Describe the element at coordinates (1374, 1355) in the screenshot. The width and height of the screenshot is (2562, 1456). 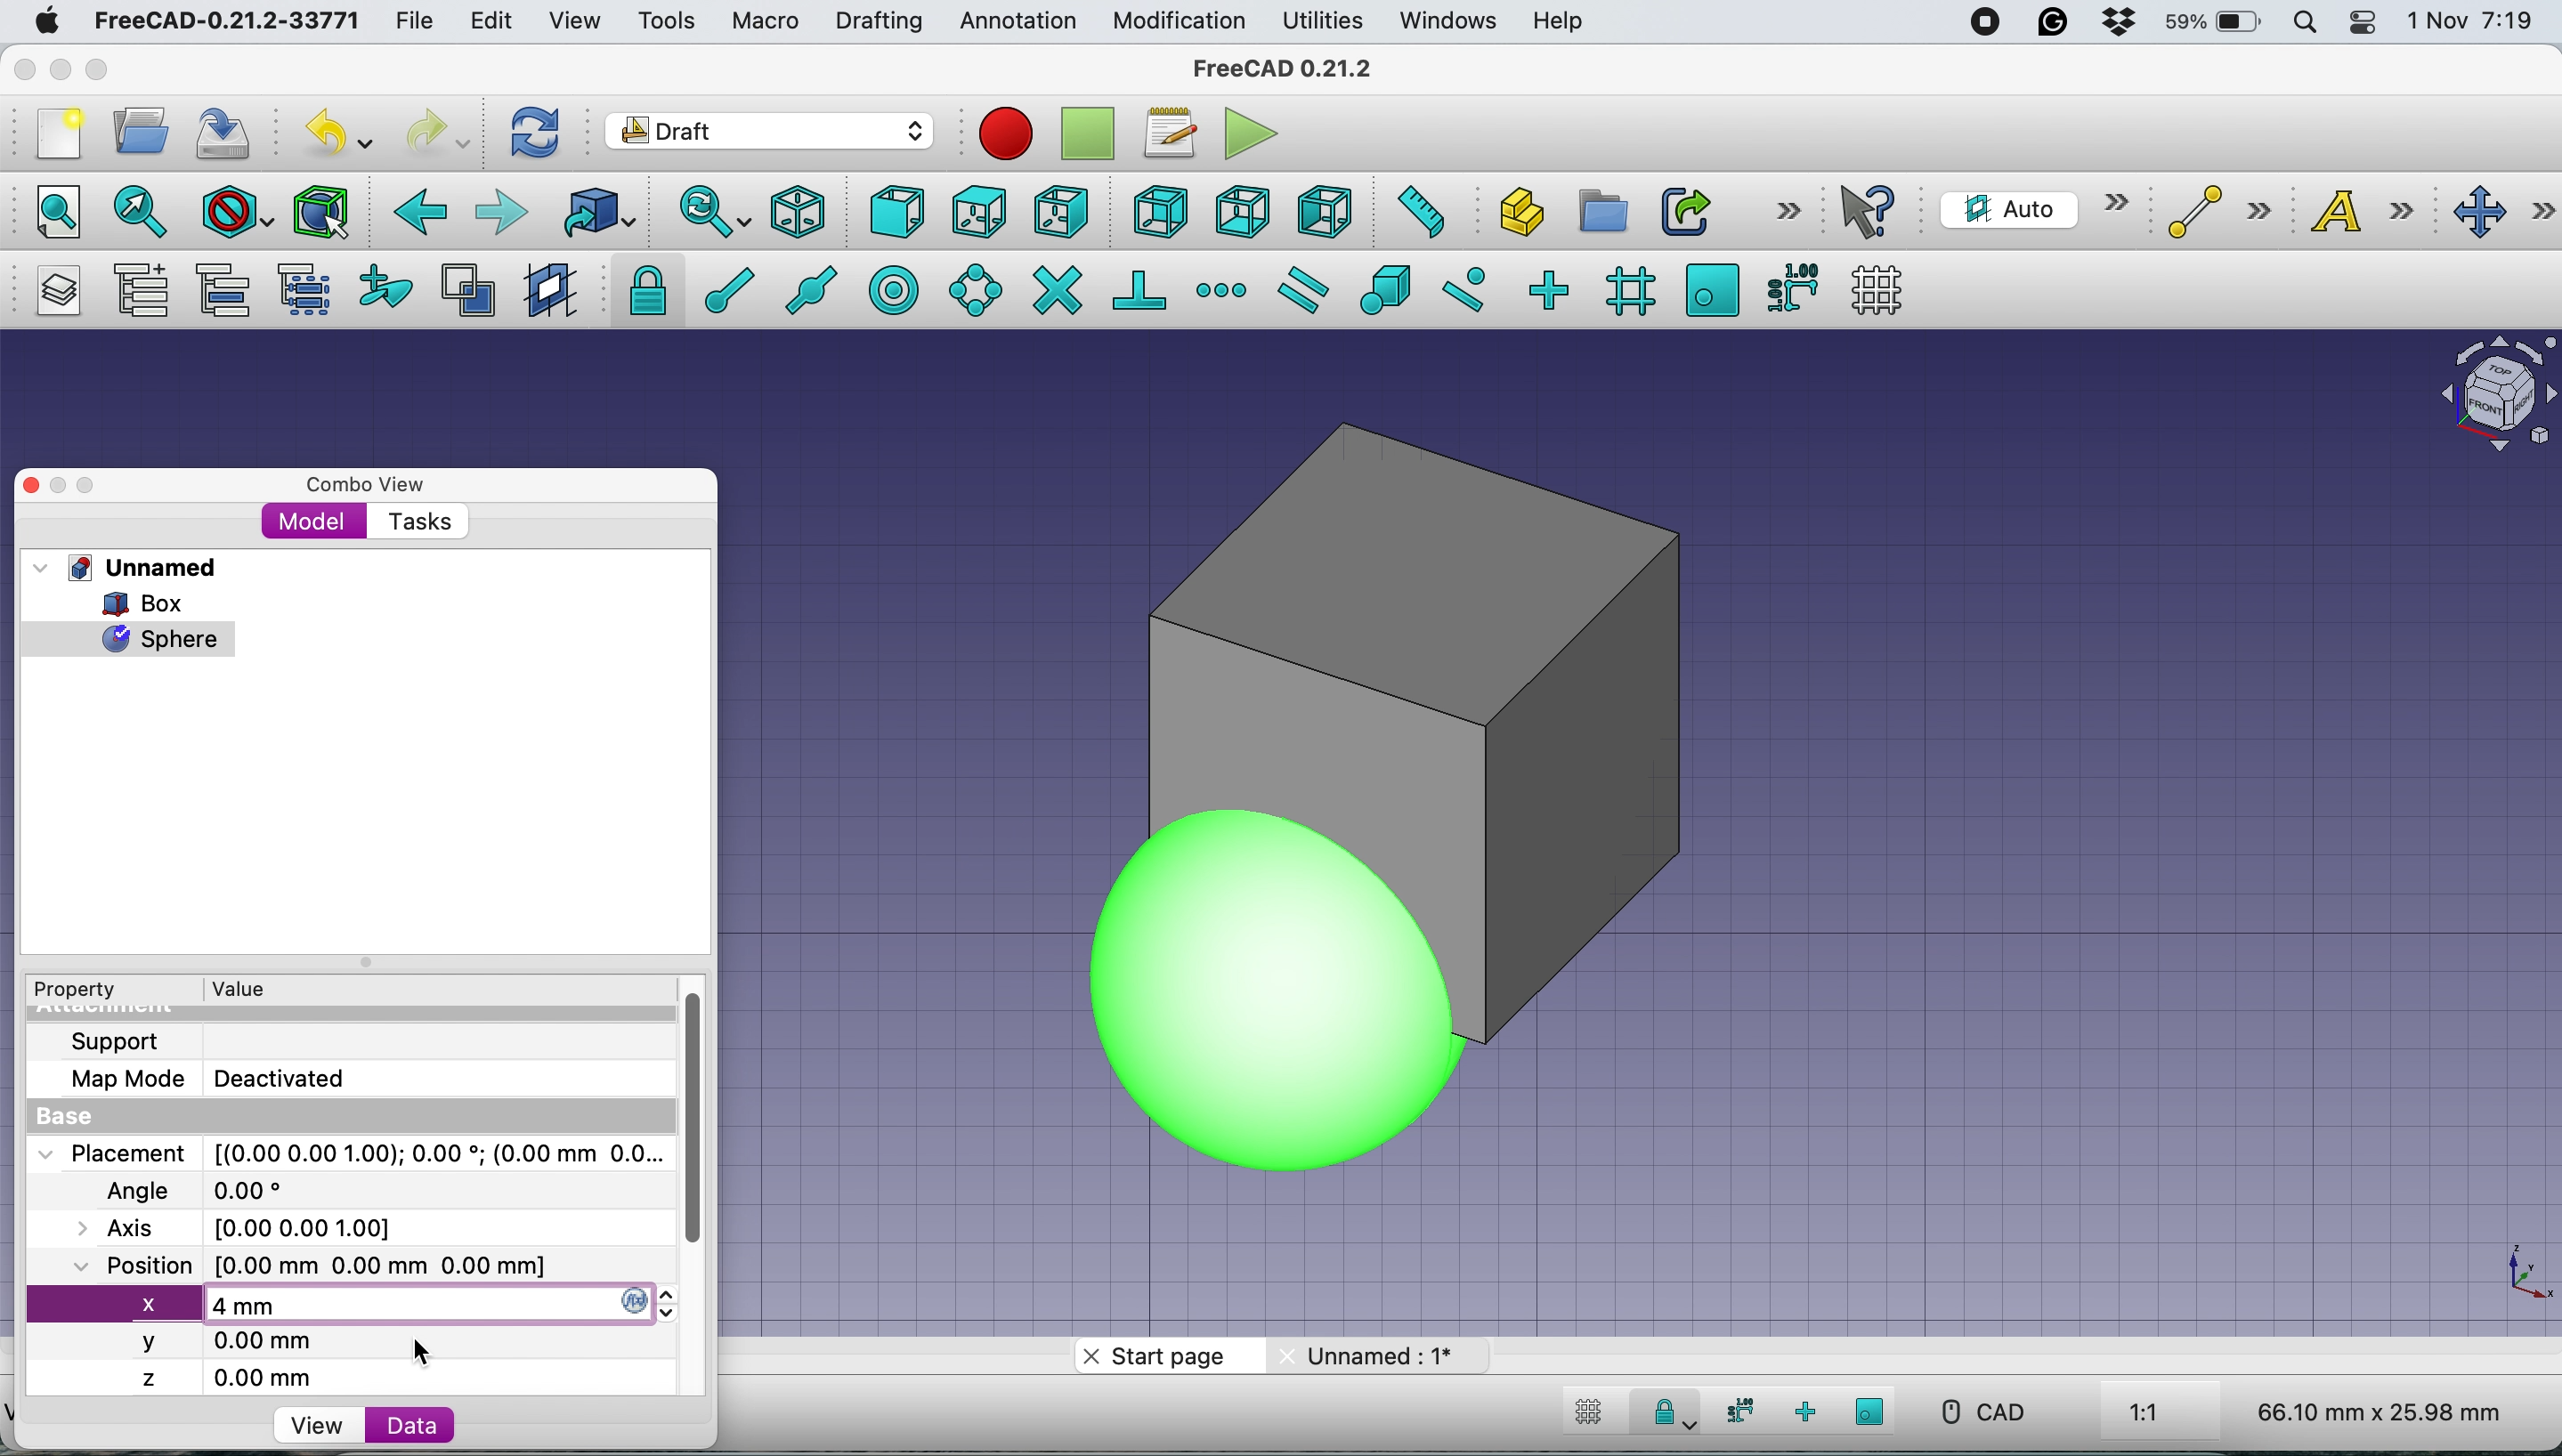
I see `unnamed` at that location.